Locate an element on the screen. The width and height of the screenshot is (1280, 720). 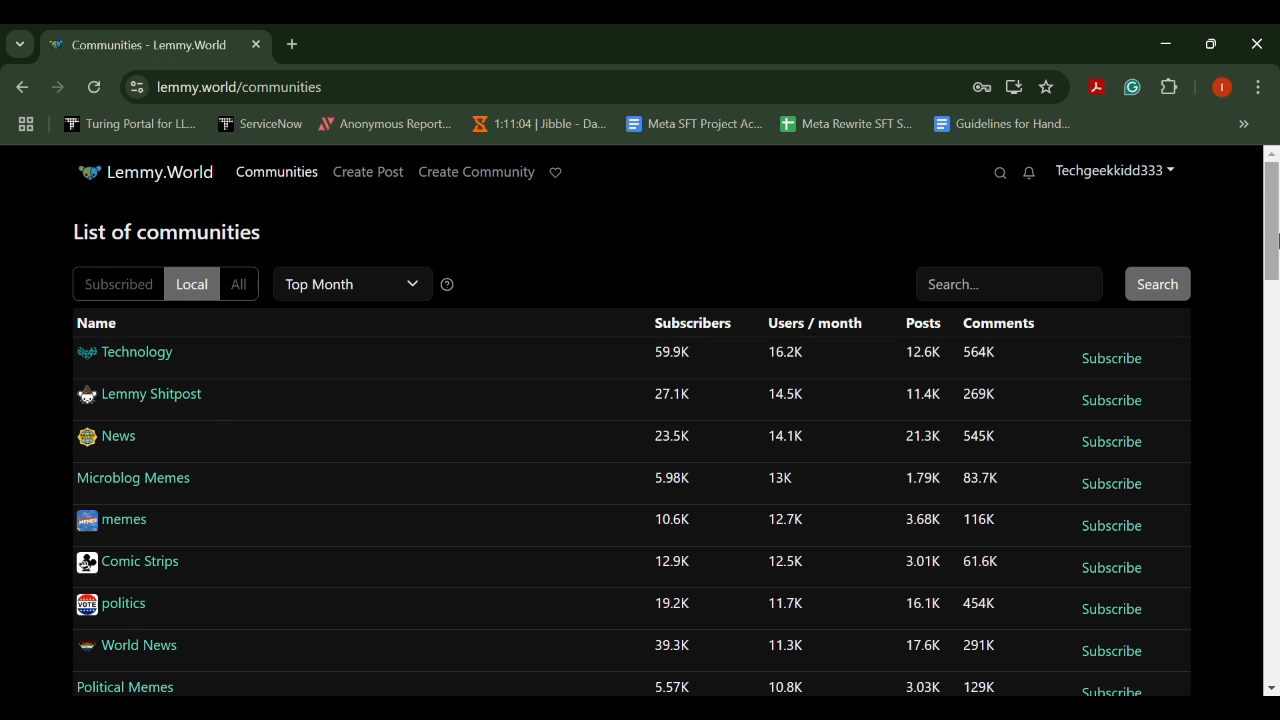
11.3K is located at coordinates (787, 647).